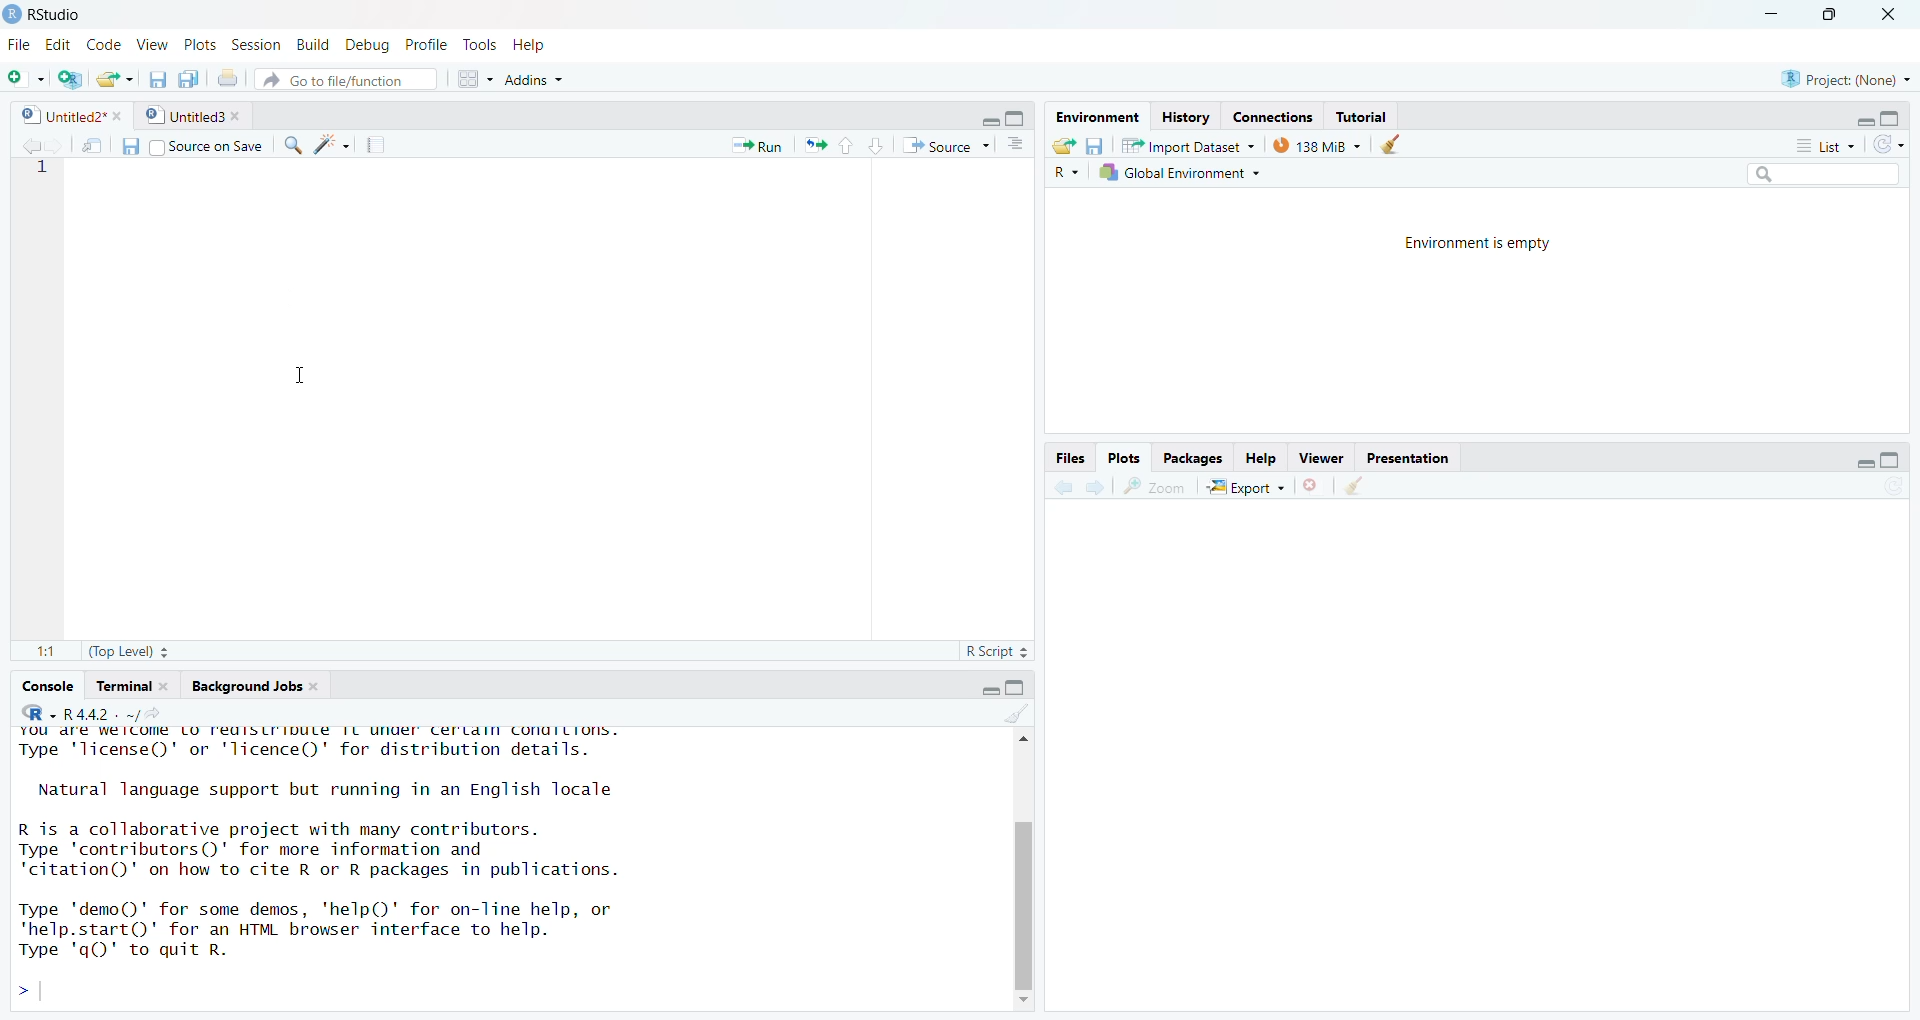 The width and height of the screenshot is (1920, 1020). I want to click on Debug, so click(370, 43).